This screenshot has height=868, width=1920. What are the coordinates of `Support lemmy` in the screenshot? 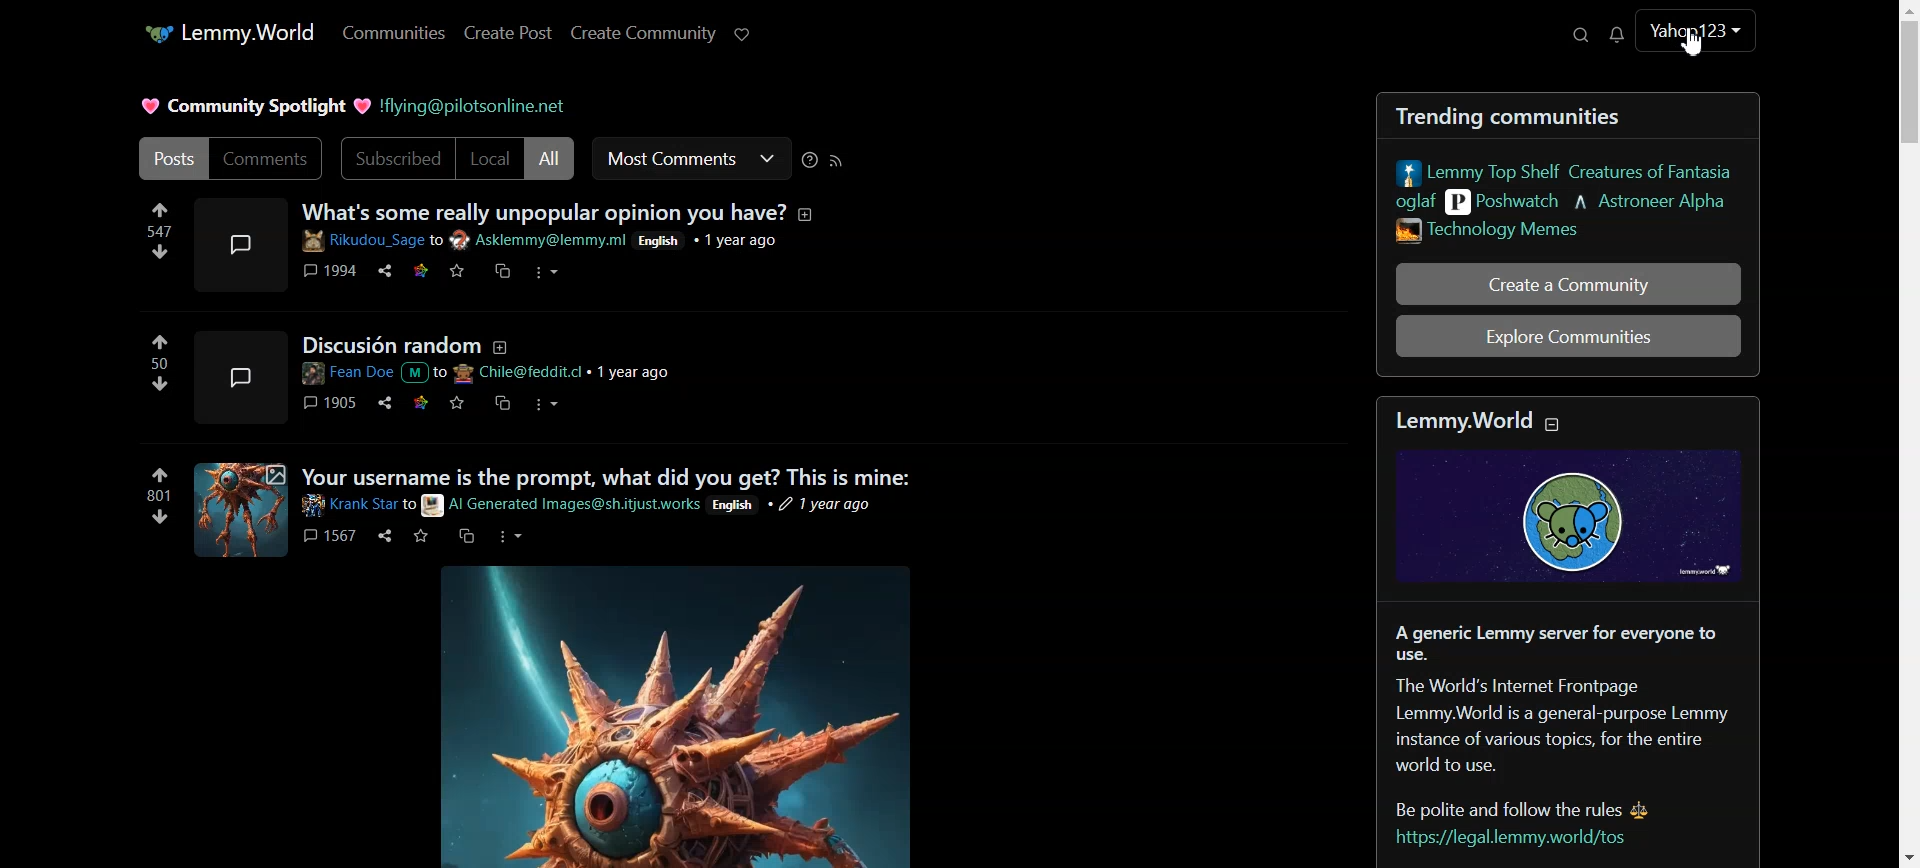 It's located at (740, 34).